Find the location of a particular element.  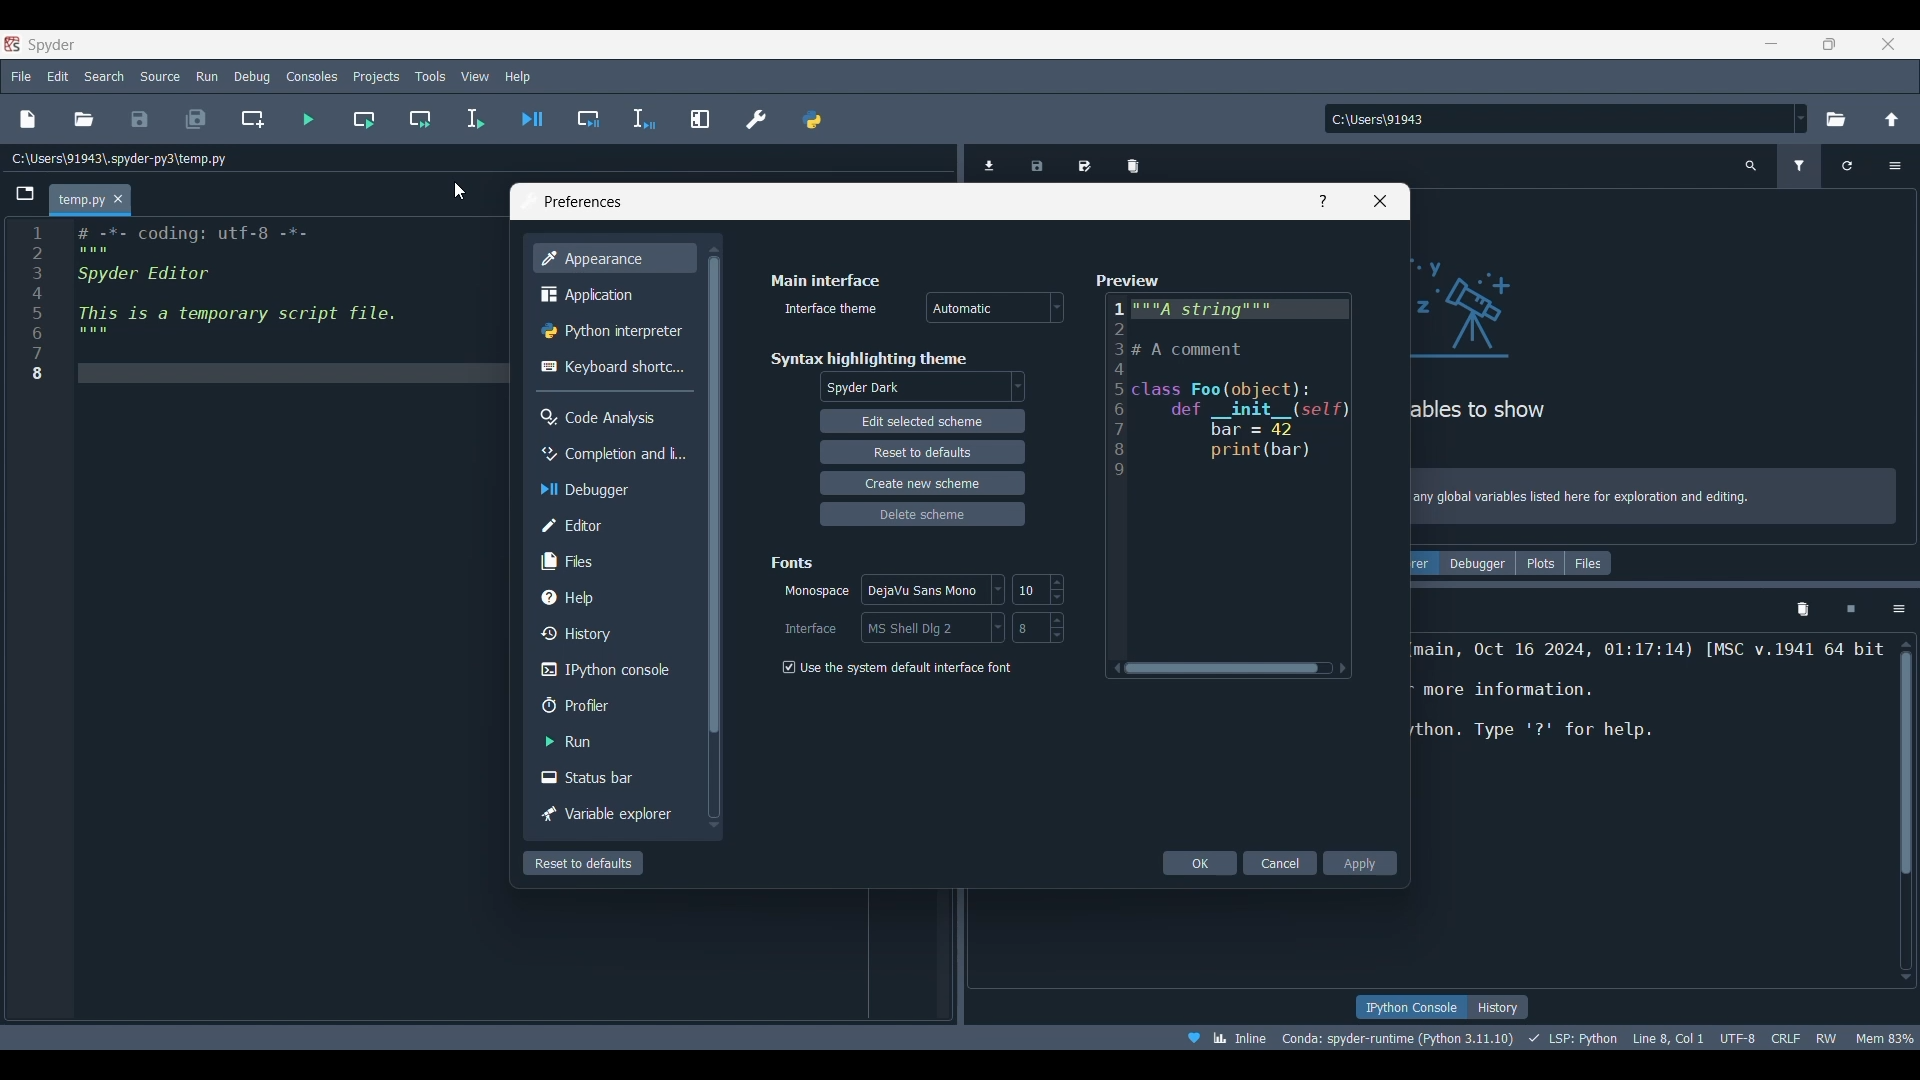

Use the system default interface font is located at coordinates (898, 666).